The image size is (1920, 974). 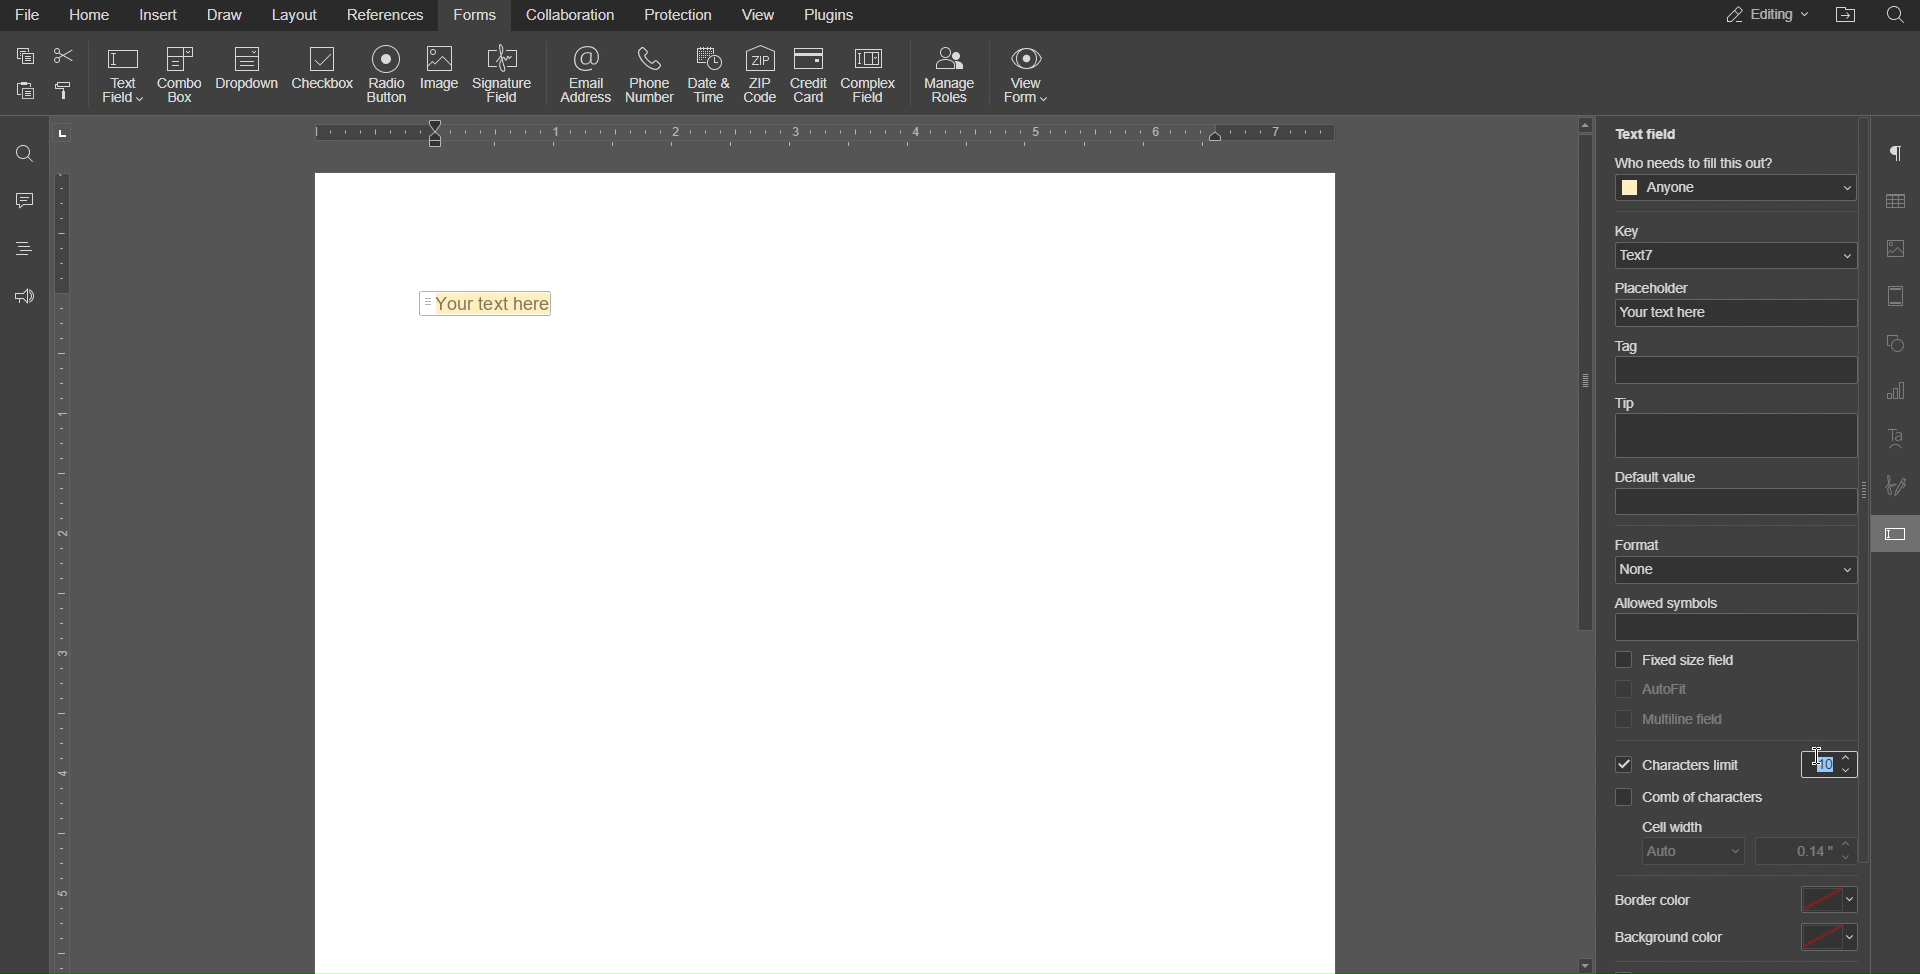 What do you see at coordinates (1894, 486) in the screenshot?
I see `Signature` at bounding box center [1894, 486].